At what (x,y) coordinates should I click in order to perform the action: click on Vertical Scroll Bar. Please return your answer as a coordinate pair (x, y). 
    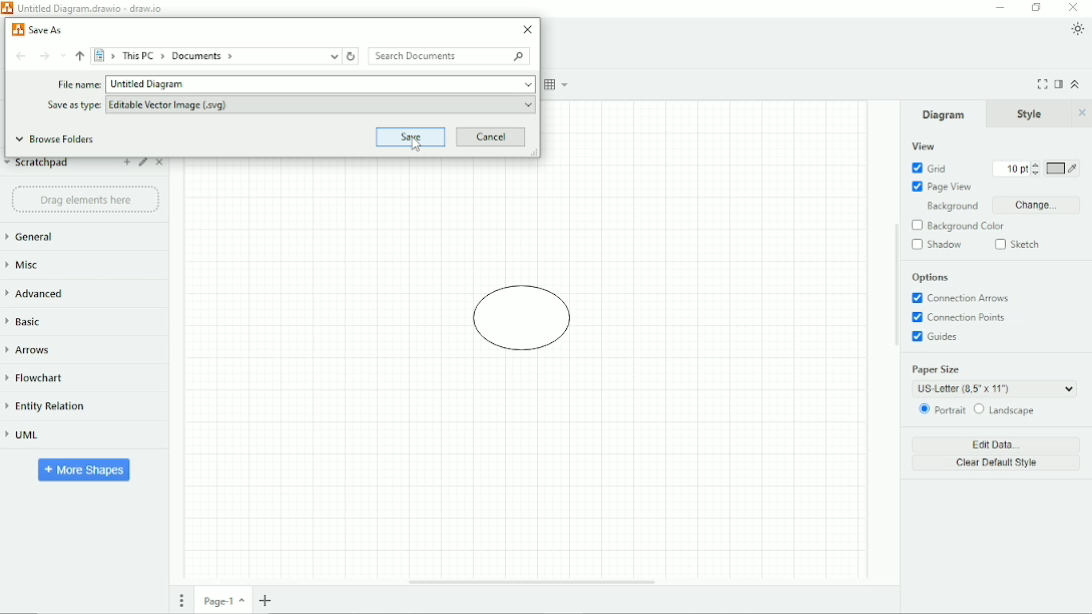
    Looking at the image, I should click on (895, 343).